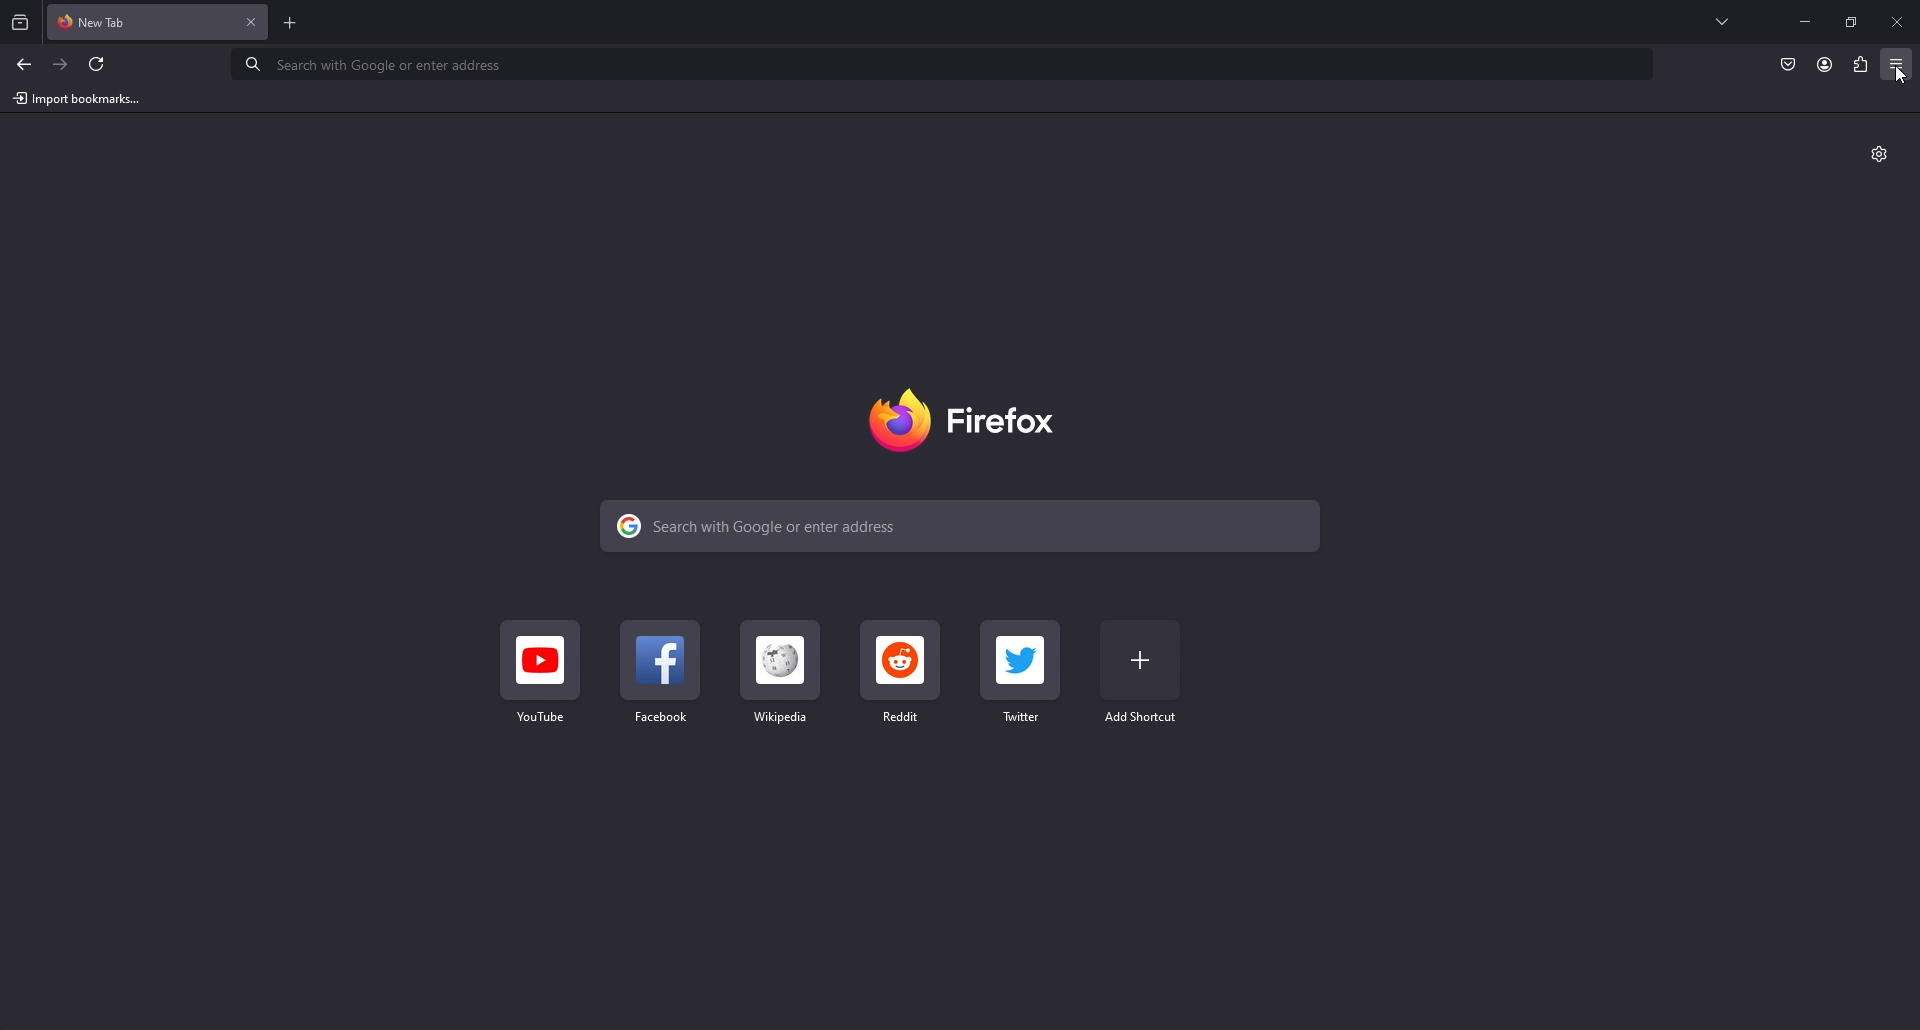 This screenshot has width=1920, height=1030. What do you see at coordinates (970, 419) in the screenshot?
I see `firefox logo` at bounding box center [970, 419].